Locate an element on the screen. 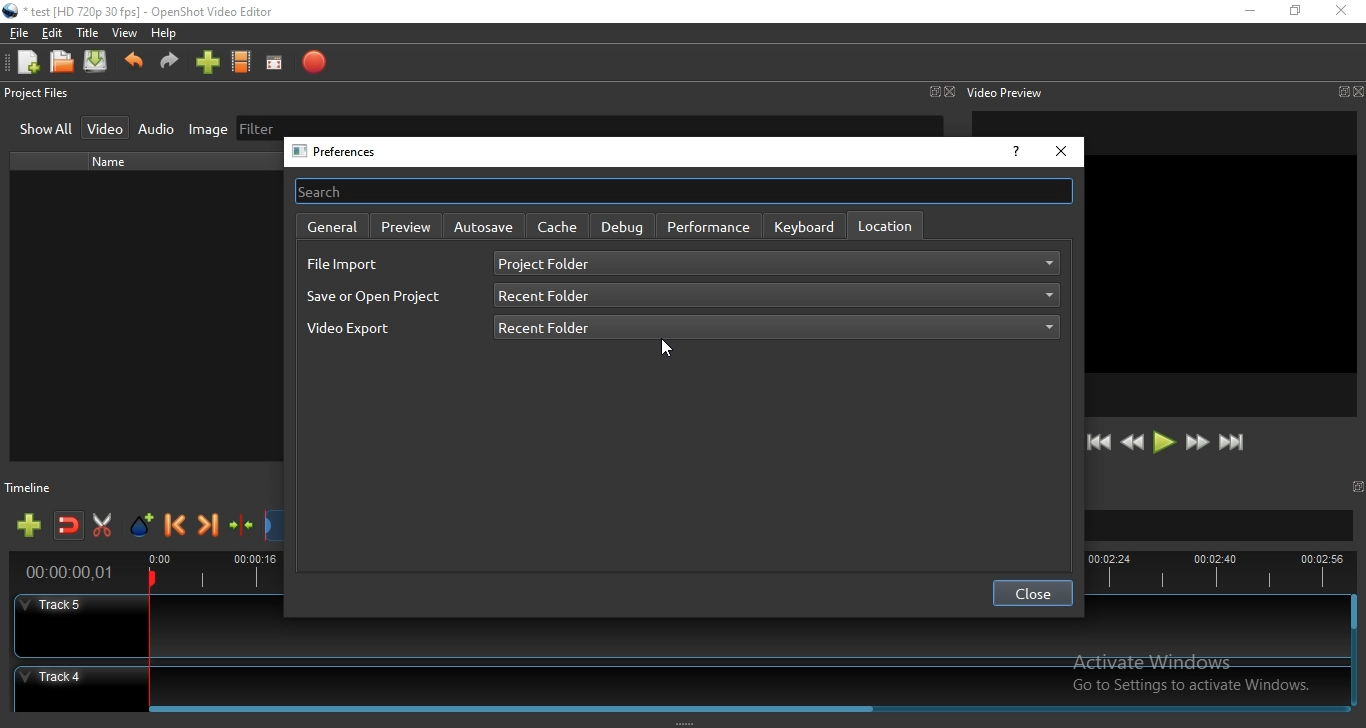 Image resolution: width=1366 pixels, height=728 pixels. Project files is located at coordinates (37, 95).